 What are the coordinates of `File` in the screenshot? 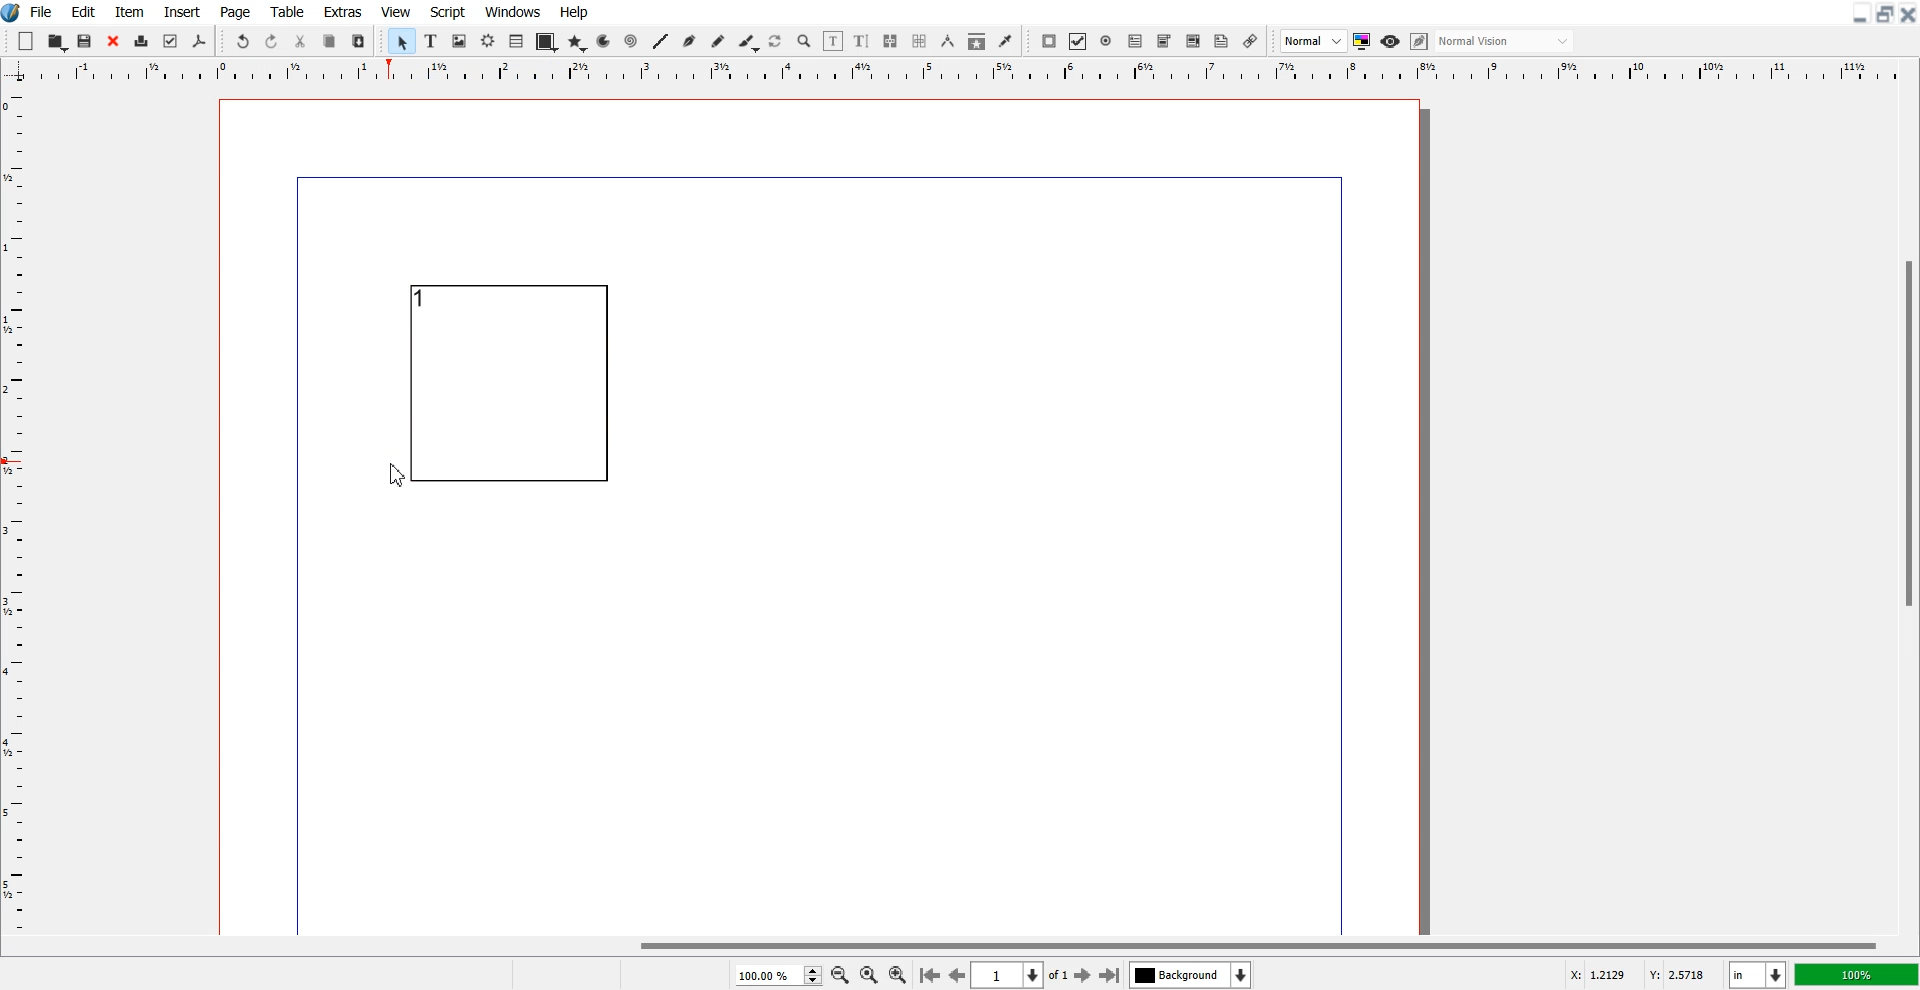 It's located at (43, 11).